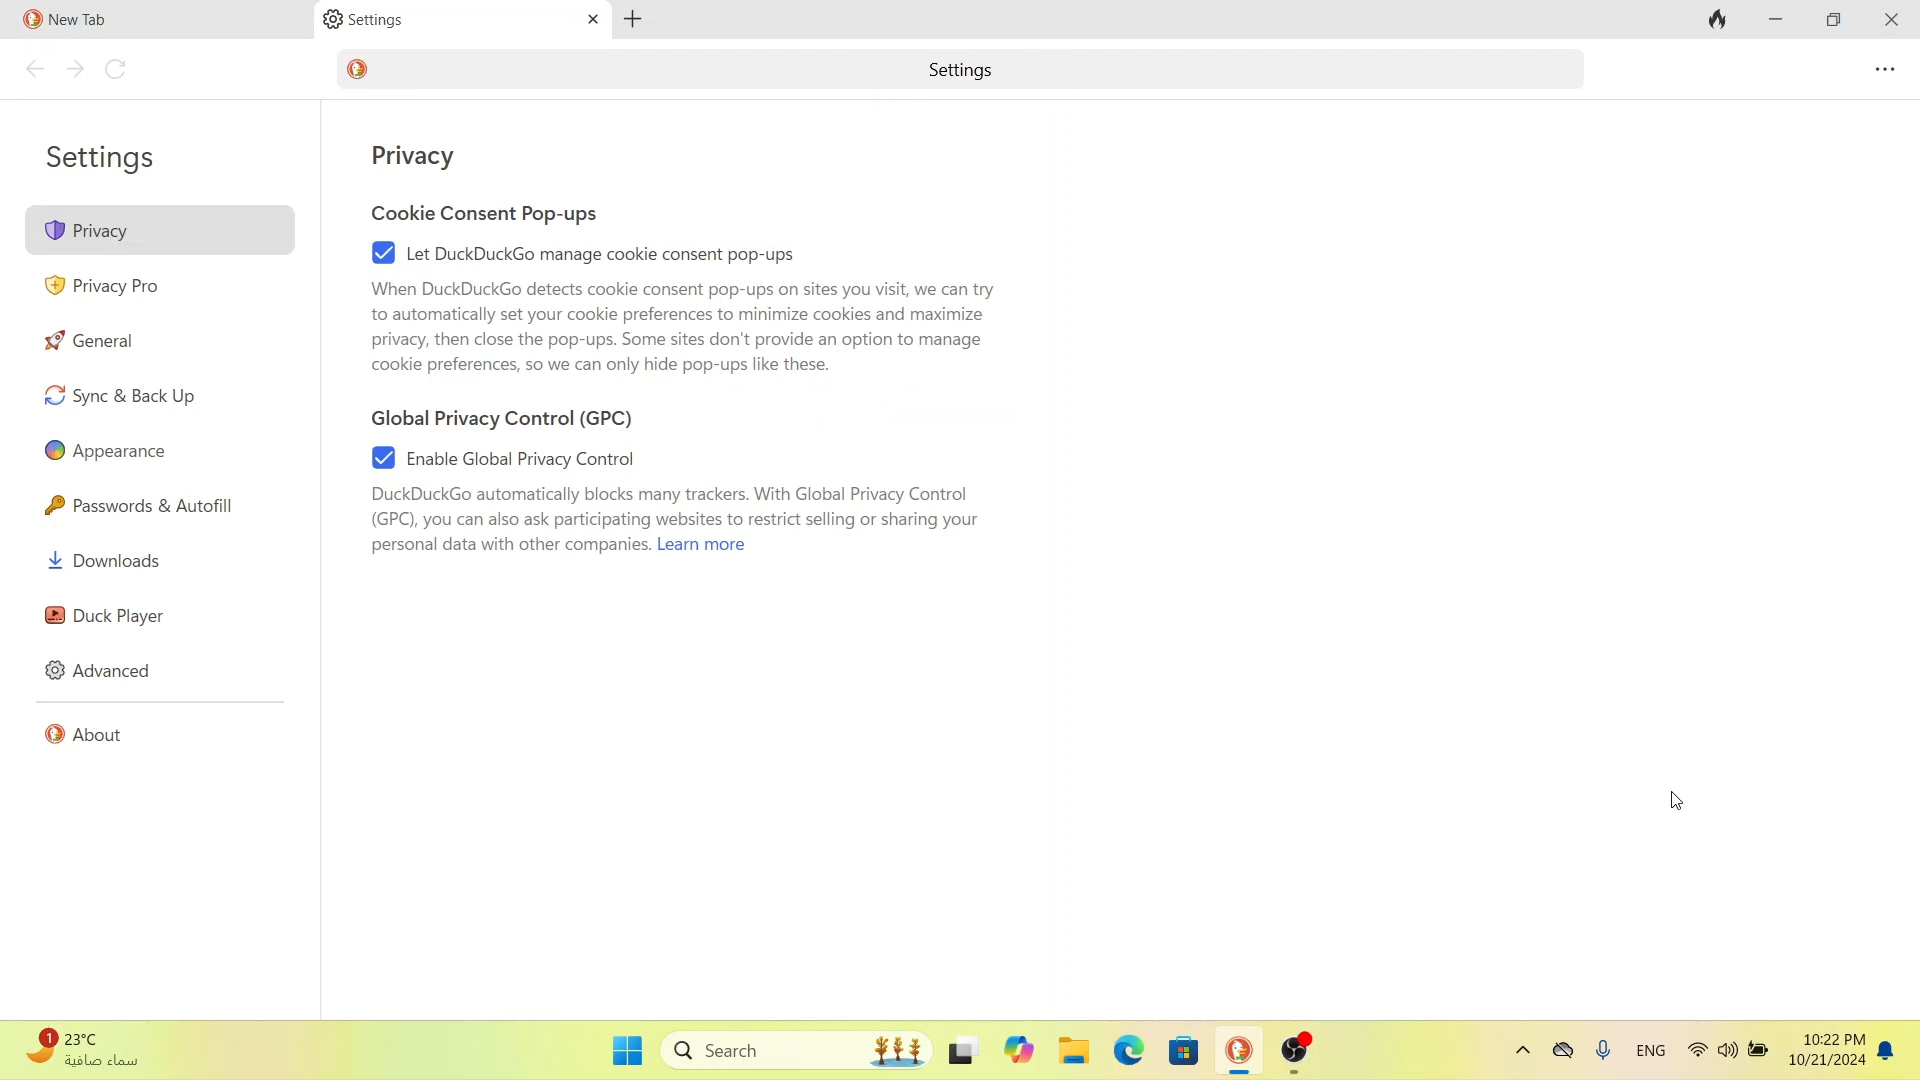  Describe the element at coordinates (109, 616) in the screenshot. I see `duck player` at that location.